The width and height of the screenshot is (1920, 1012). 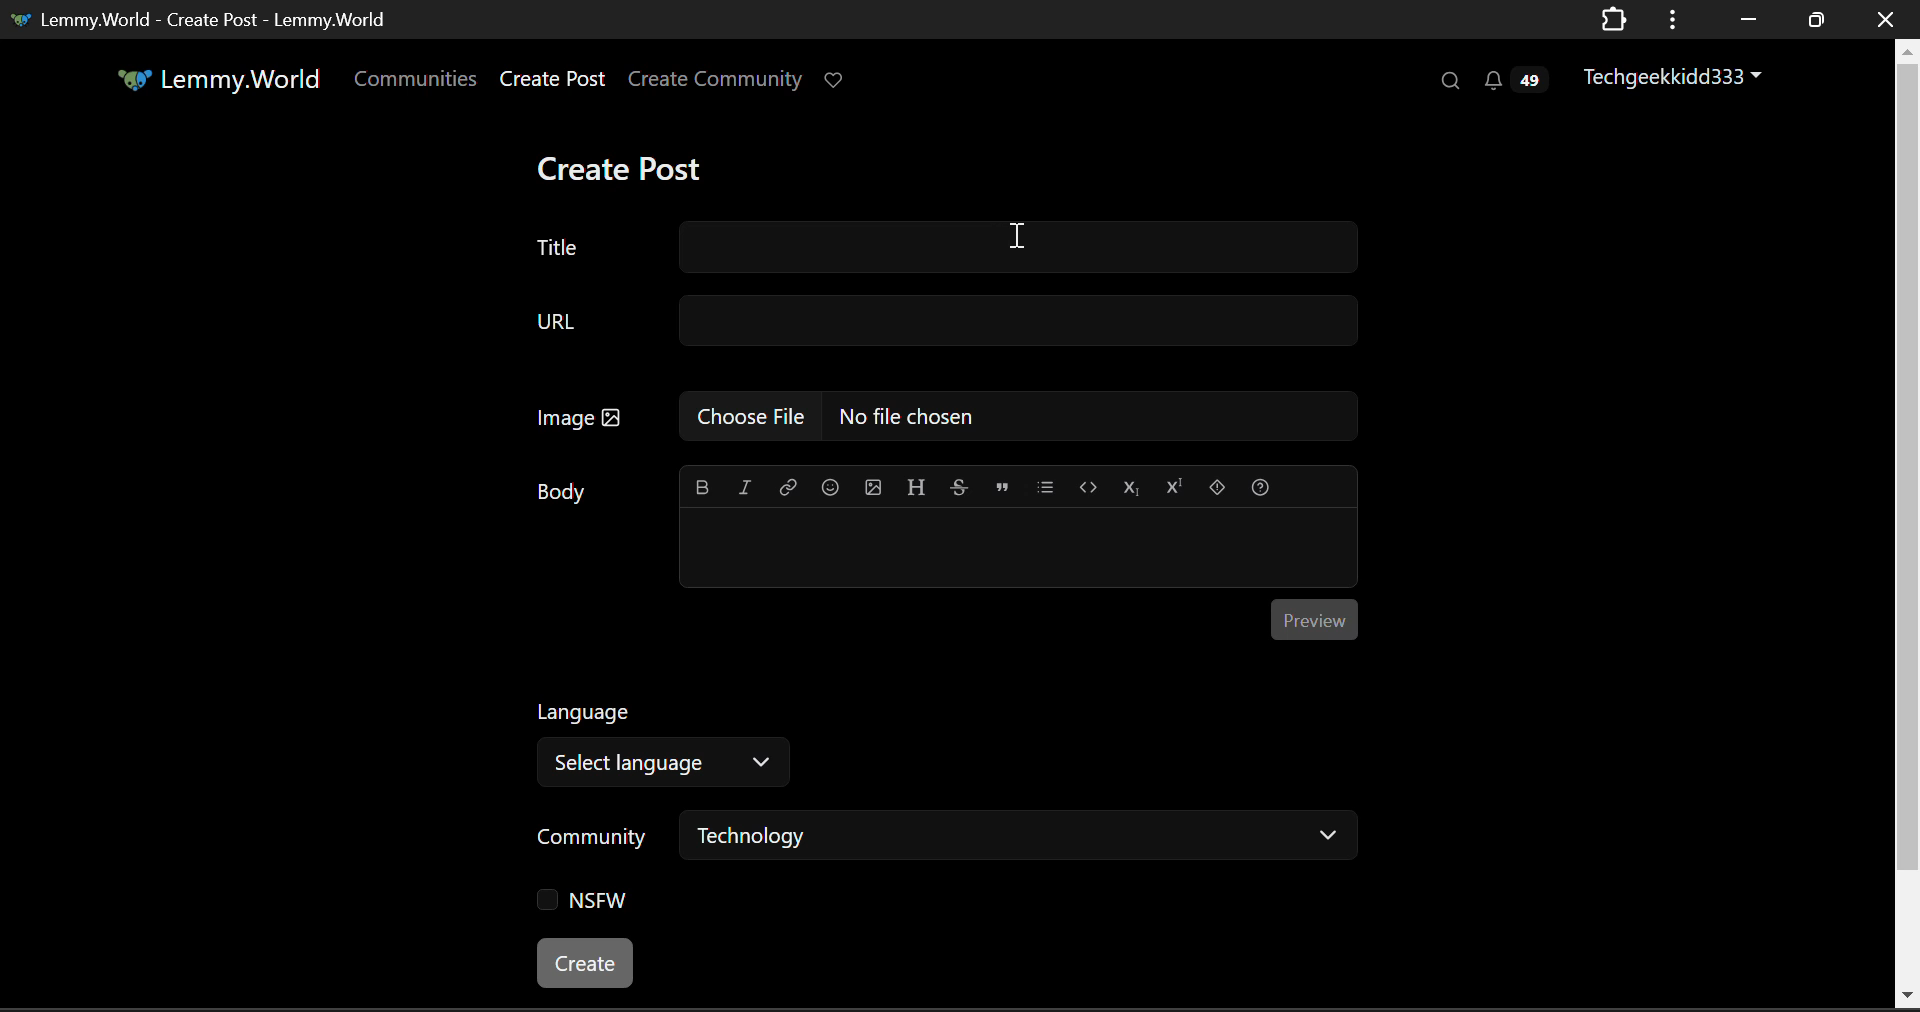 What do you see at coordinates (588, 964) in the screenshot?
I see `Create` at bounding box center [588, 964].